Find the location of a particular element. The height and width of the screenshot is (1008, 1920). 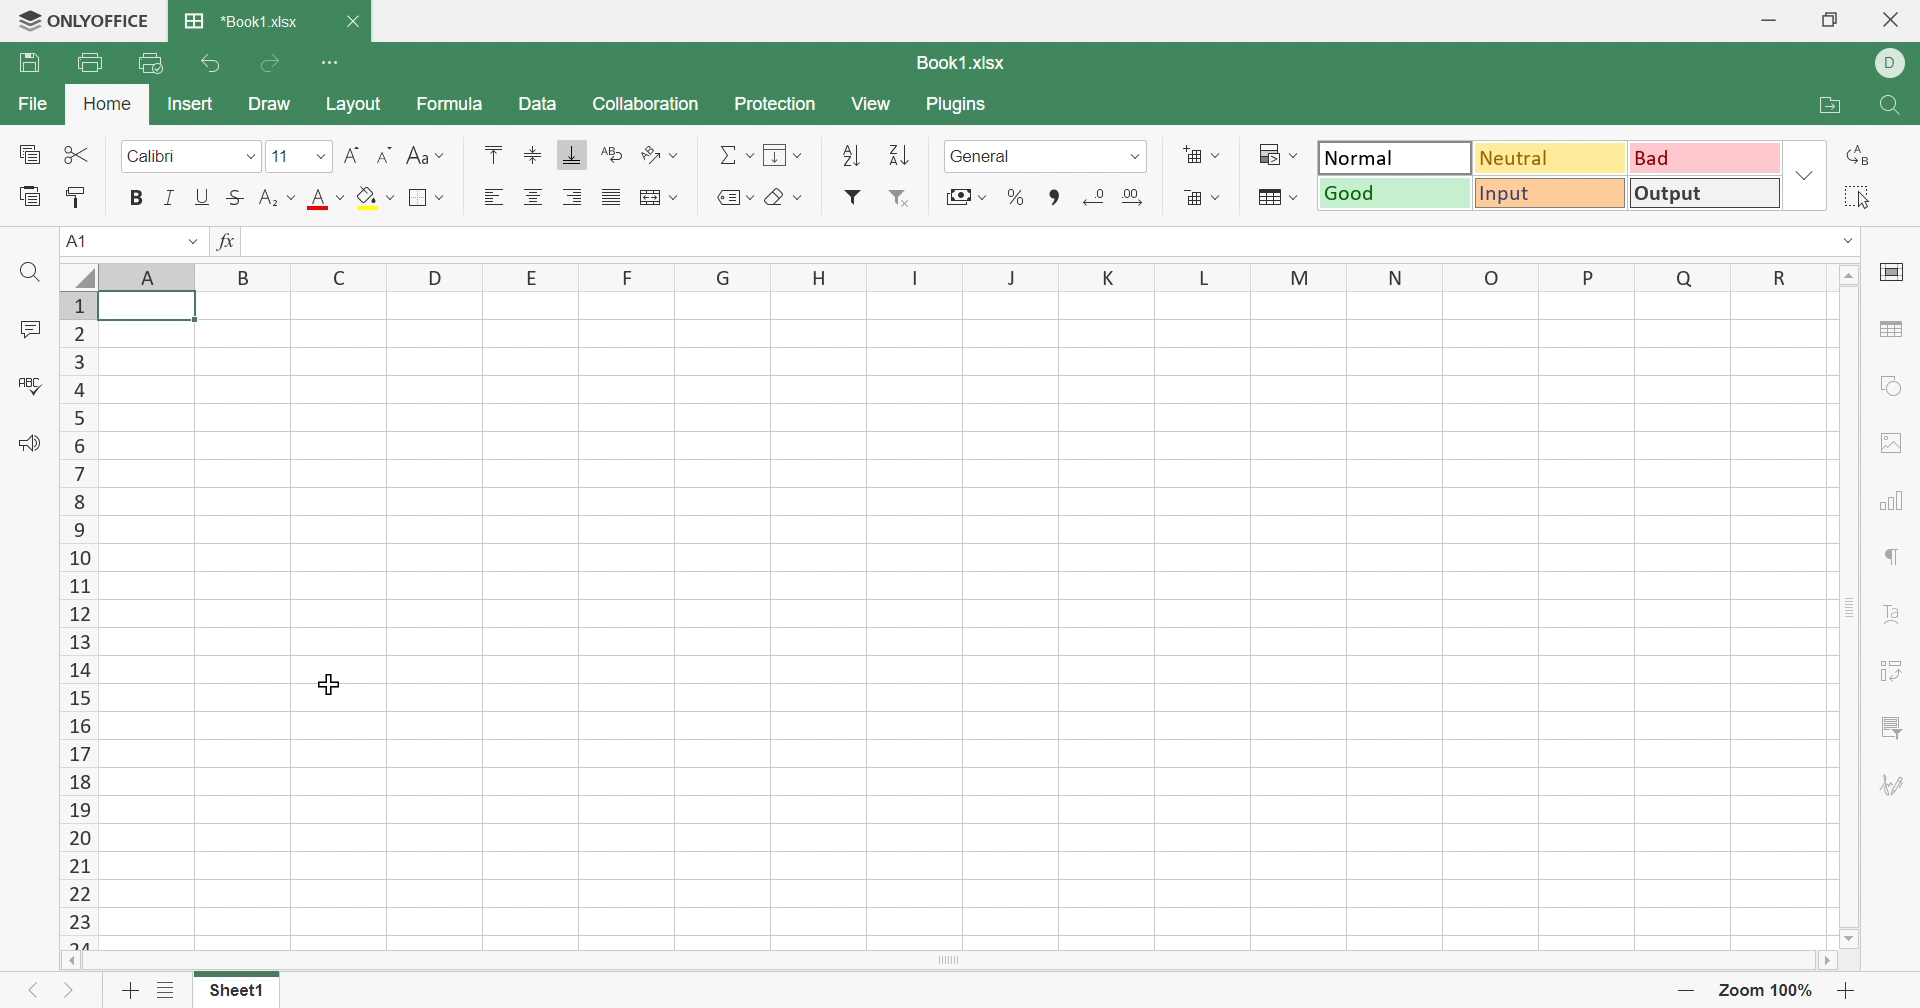

Normal is located at coordinates (1396, 157).